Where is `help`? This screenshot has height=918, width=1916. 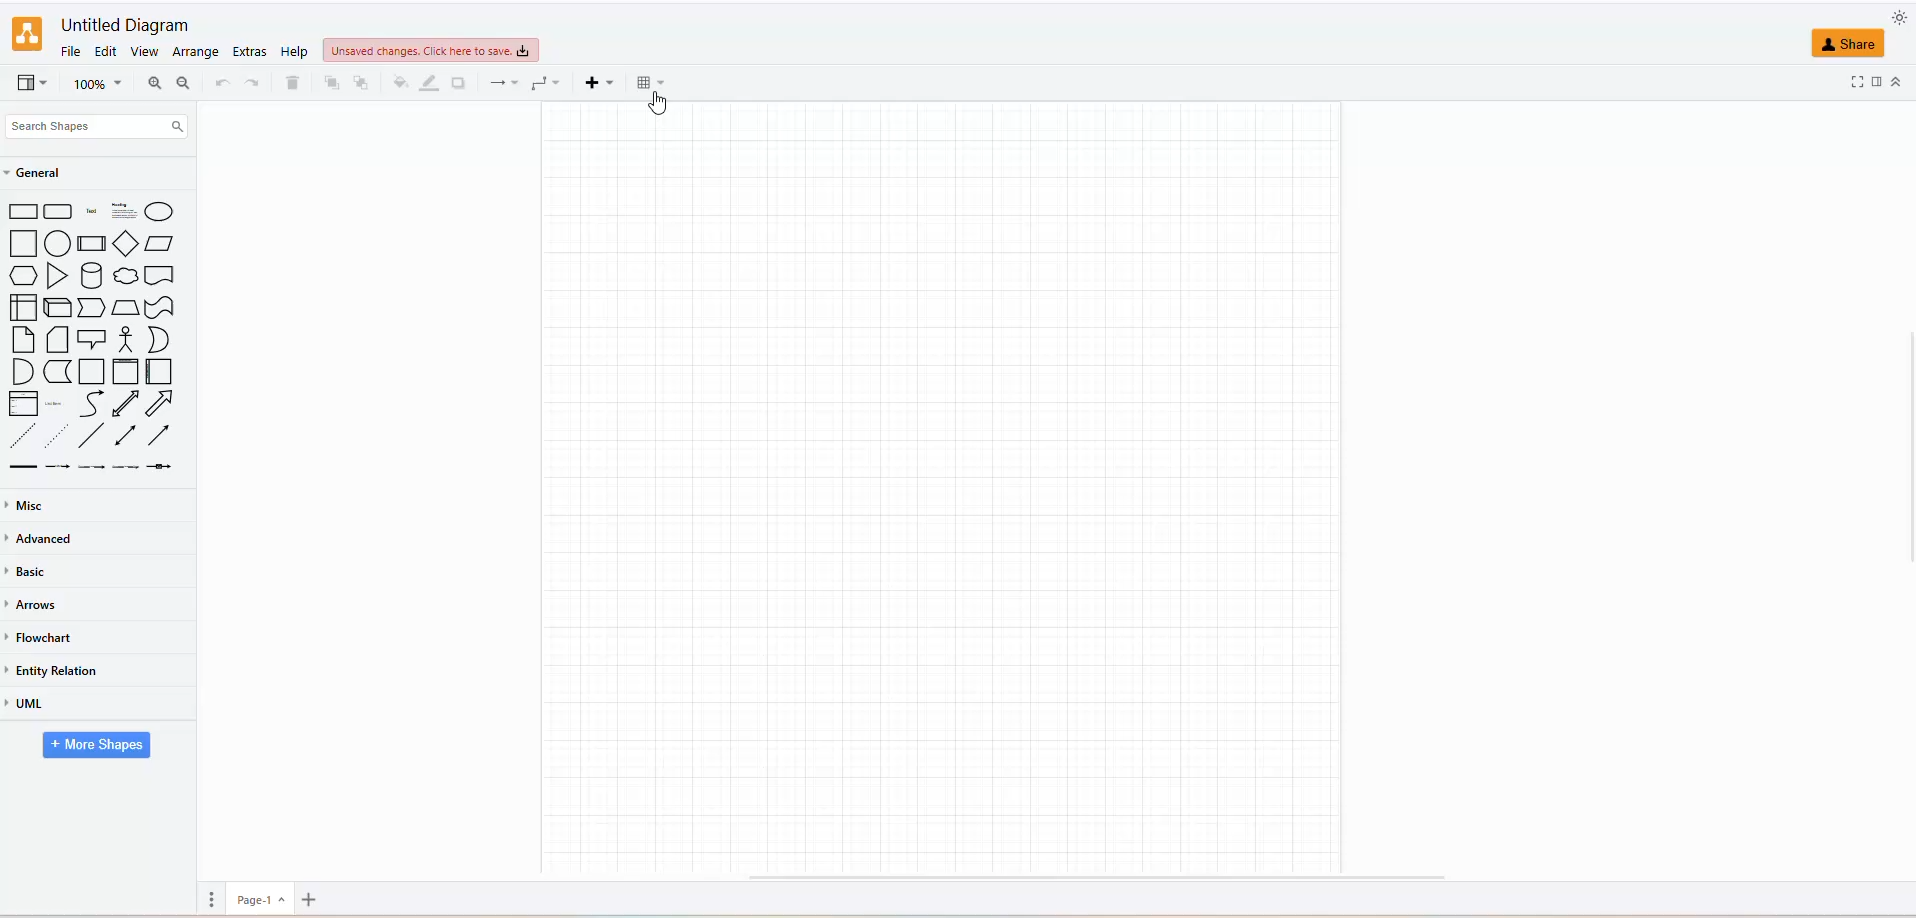
help is located at coordinates (291, 50).